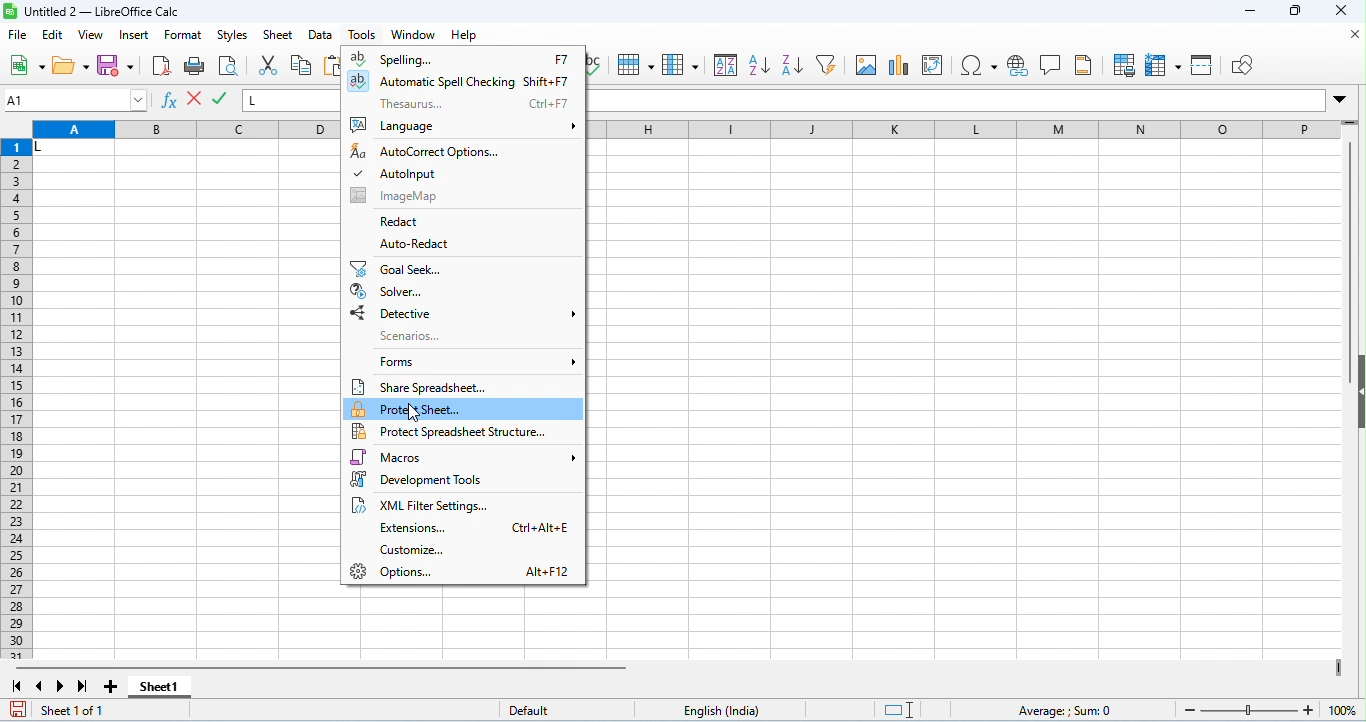  I want to click on cut, so click(271, 65).